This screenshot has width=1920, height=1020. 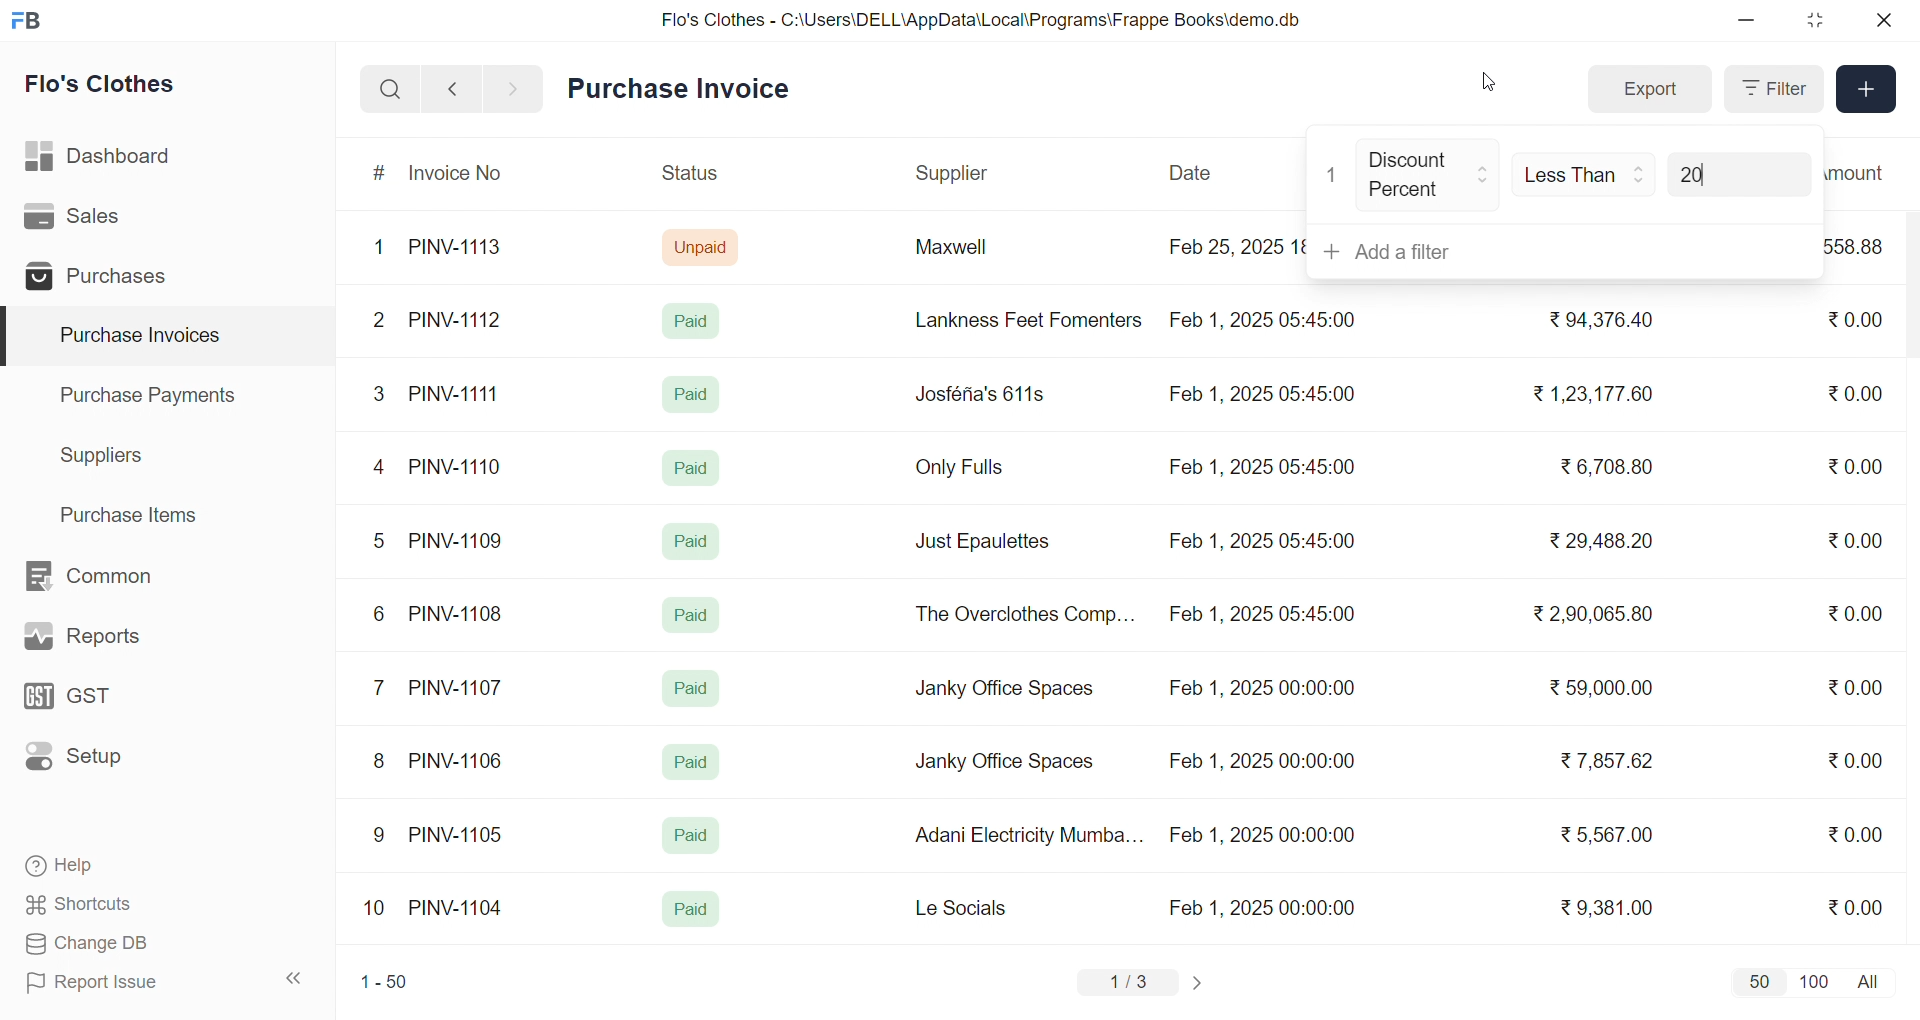 I want to click on Feb 1, 2025 00:00:00, so click(x=1265, y=907).